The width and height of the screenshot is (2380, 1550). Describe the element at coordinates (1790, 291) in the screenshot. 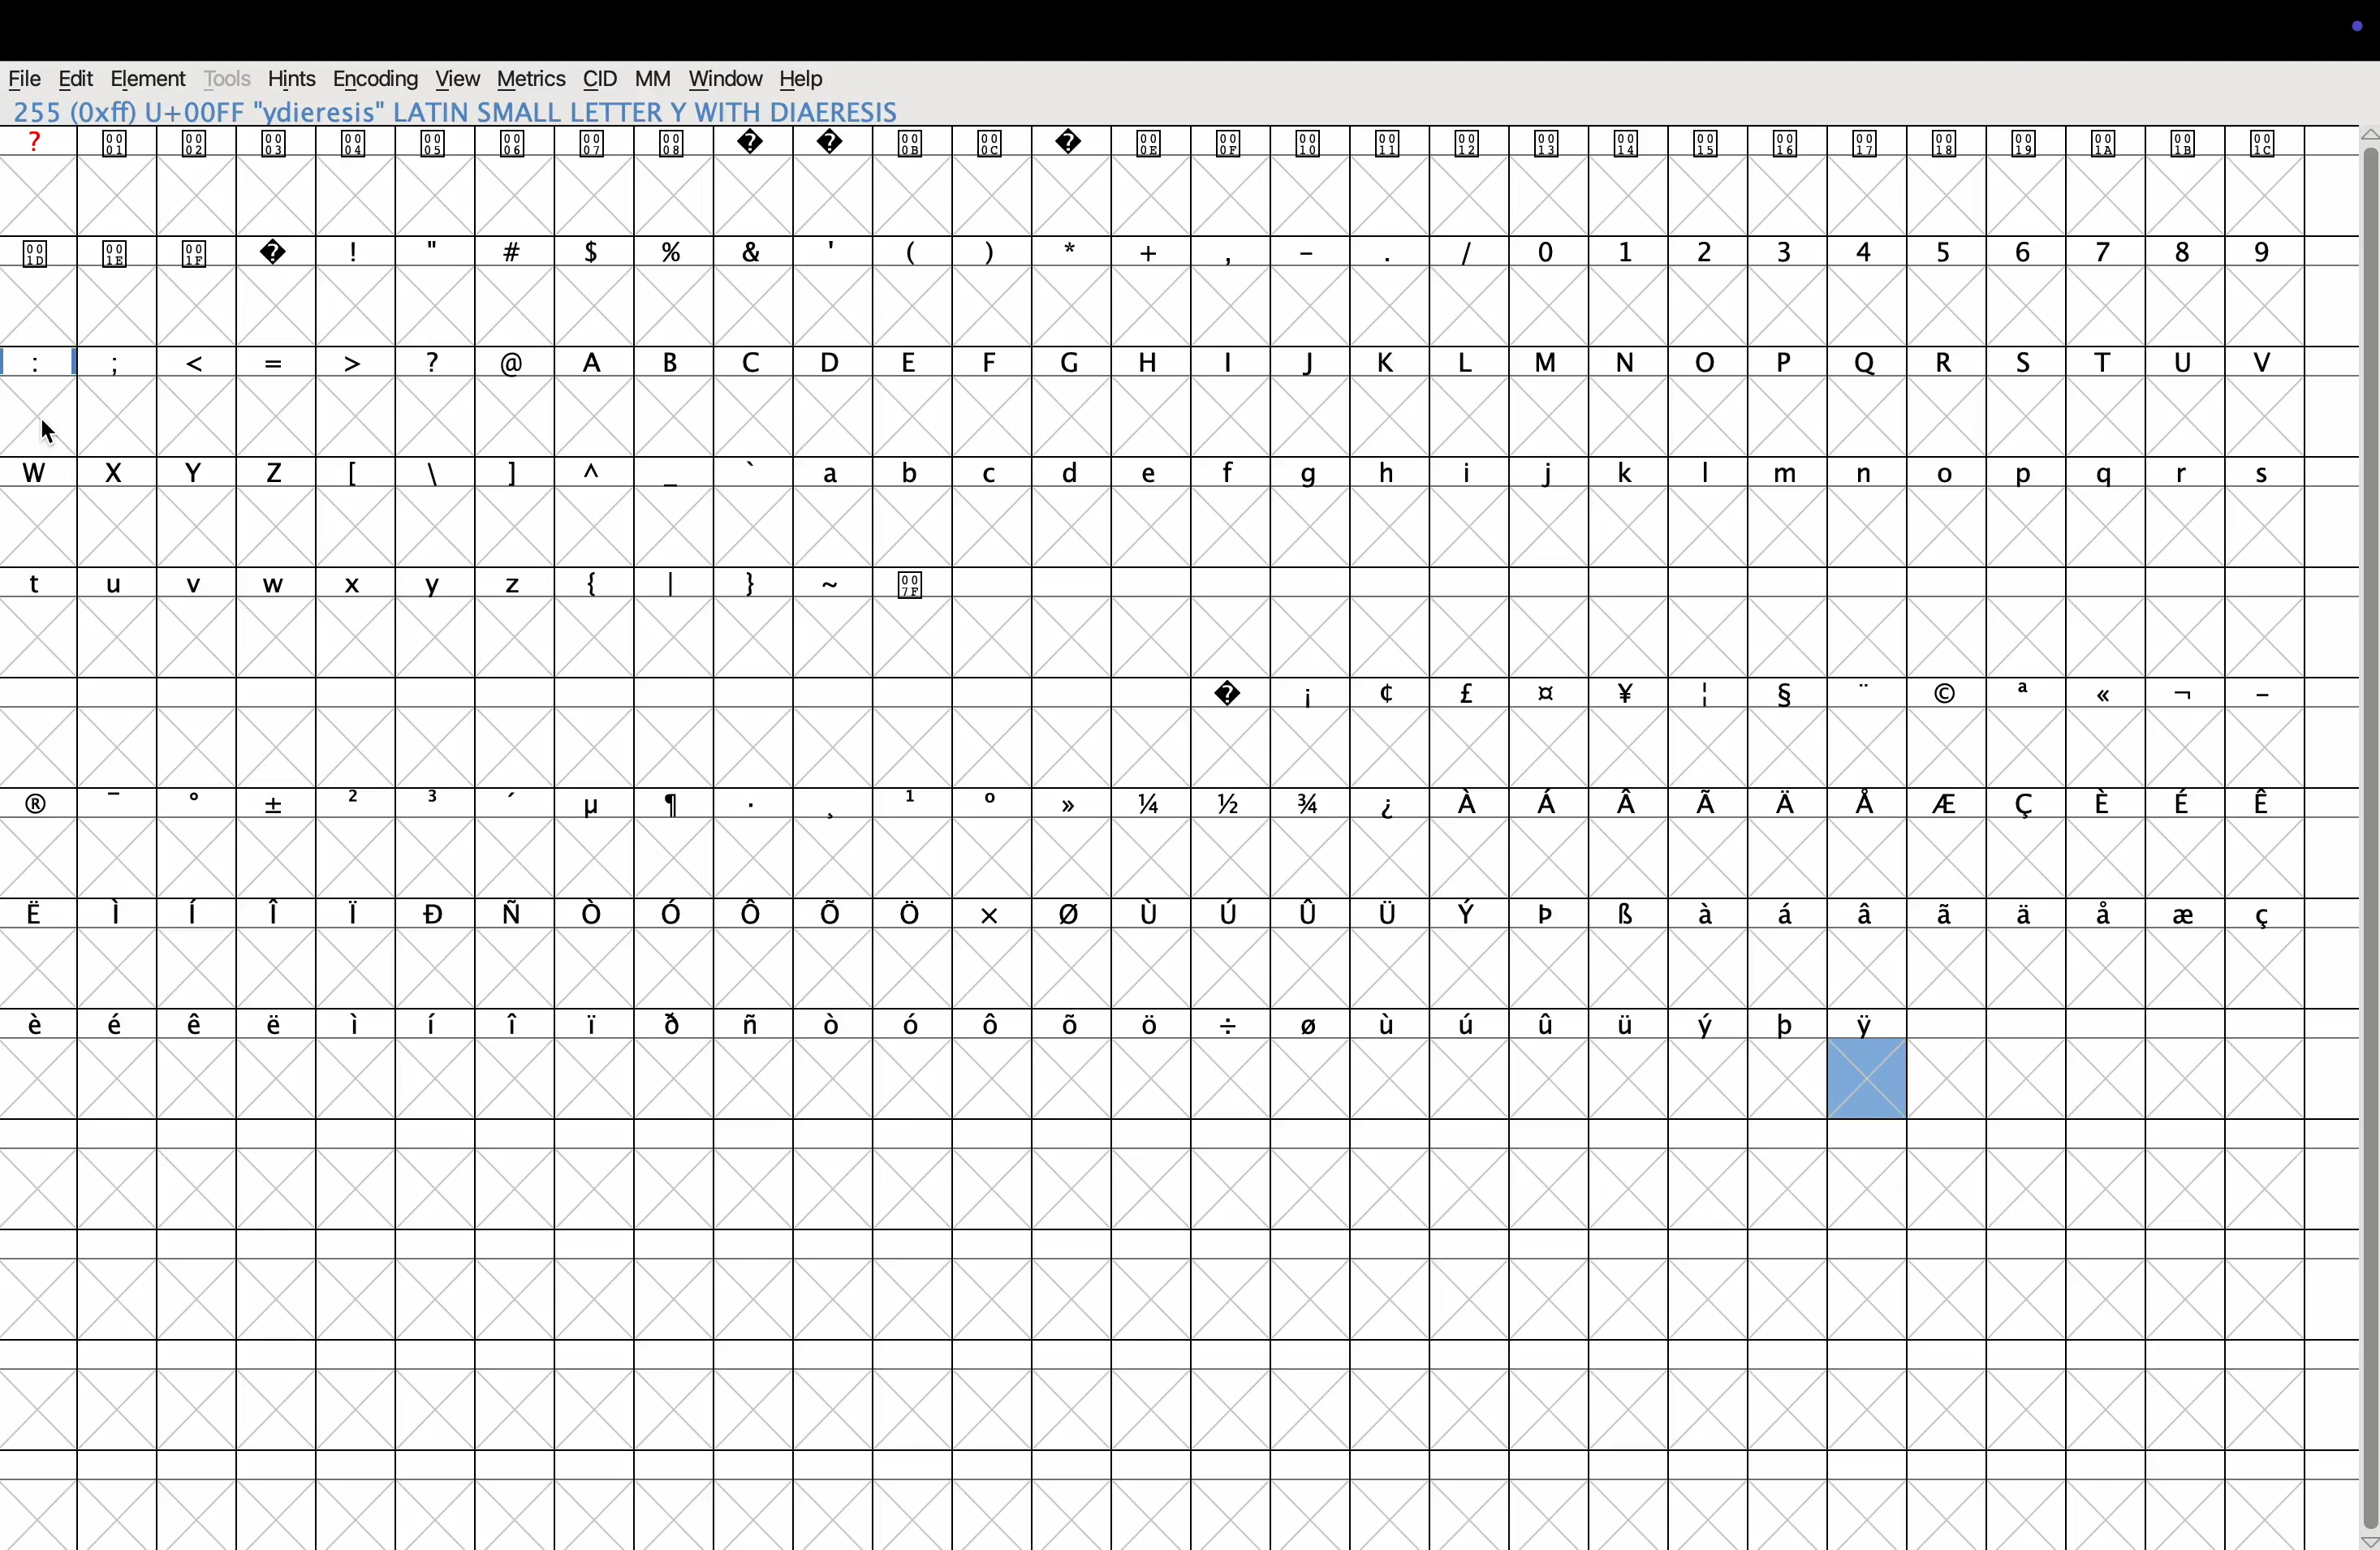

I see `3` at that location.